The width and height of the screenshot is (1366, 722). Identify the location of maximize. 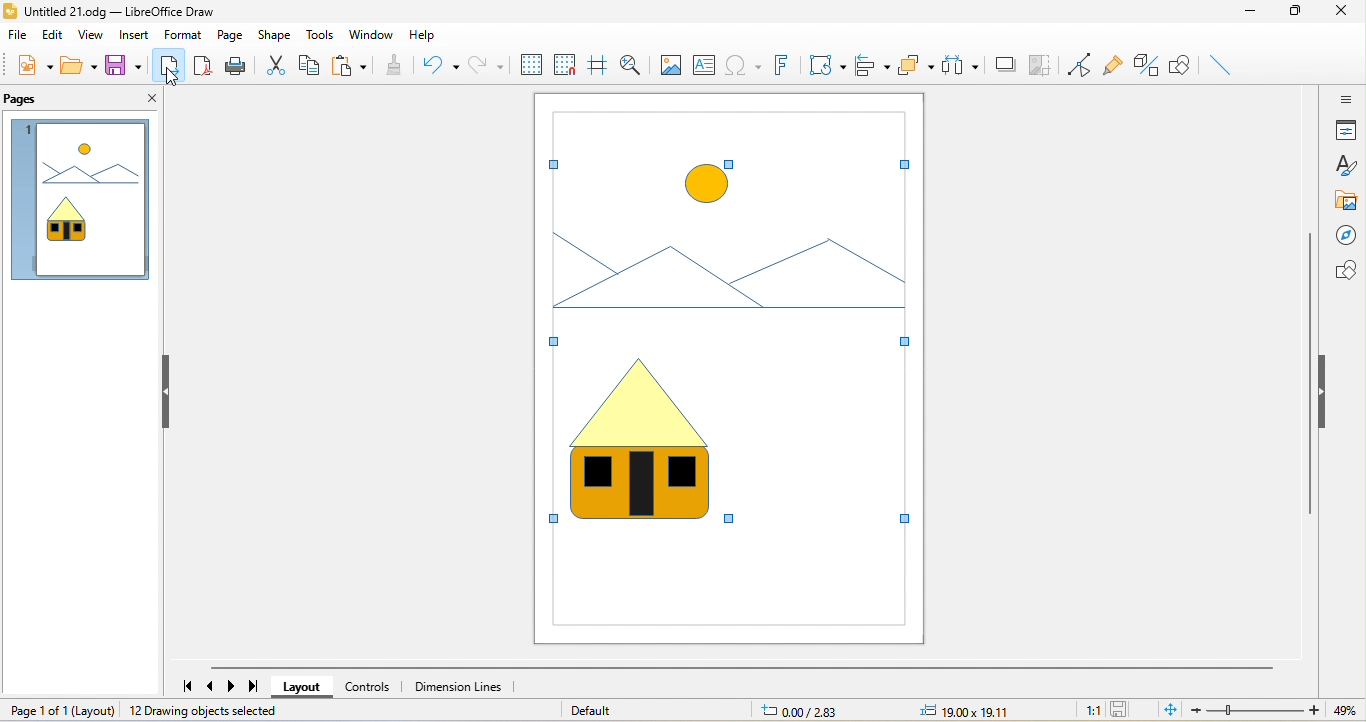
(1293, 15).